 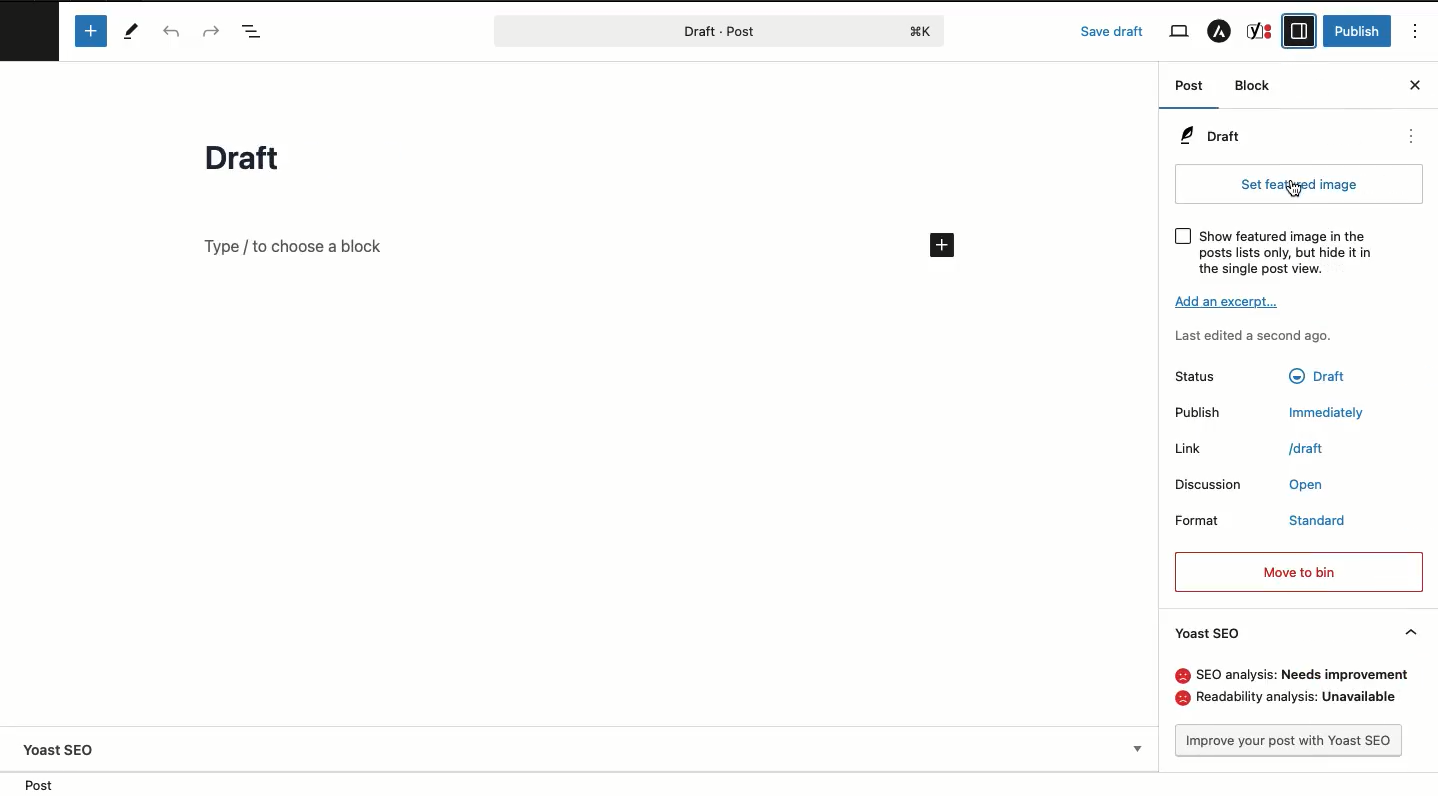 What do you see at coordinates (88, 31) in the screenshot?
I see `Add new block` at bounding box center [88, 31].